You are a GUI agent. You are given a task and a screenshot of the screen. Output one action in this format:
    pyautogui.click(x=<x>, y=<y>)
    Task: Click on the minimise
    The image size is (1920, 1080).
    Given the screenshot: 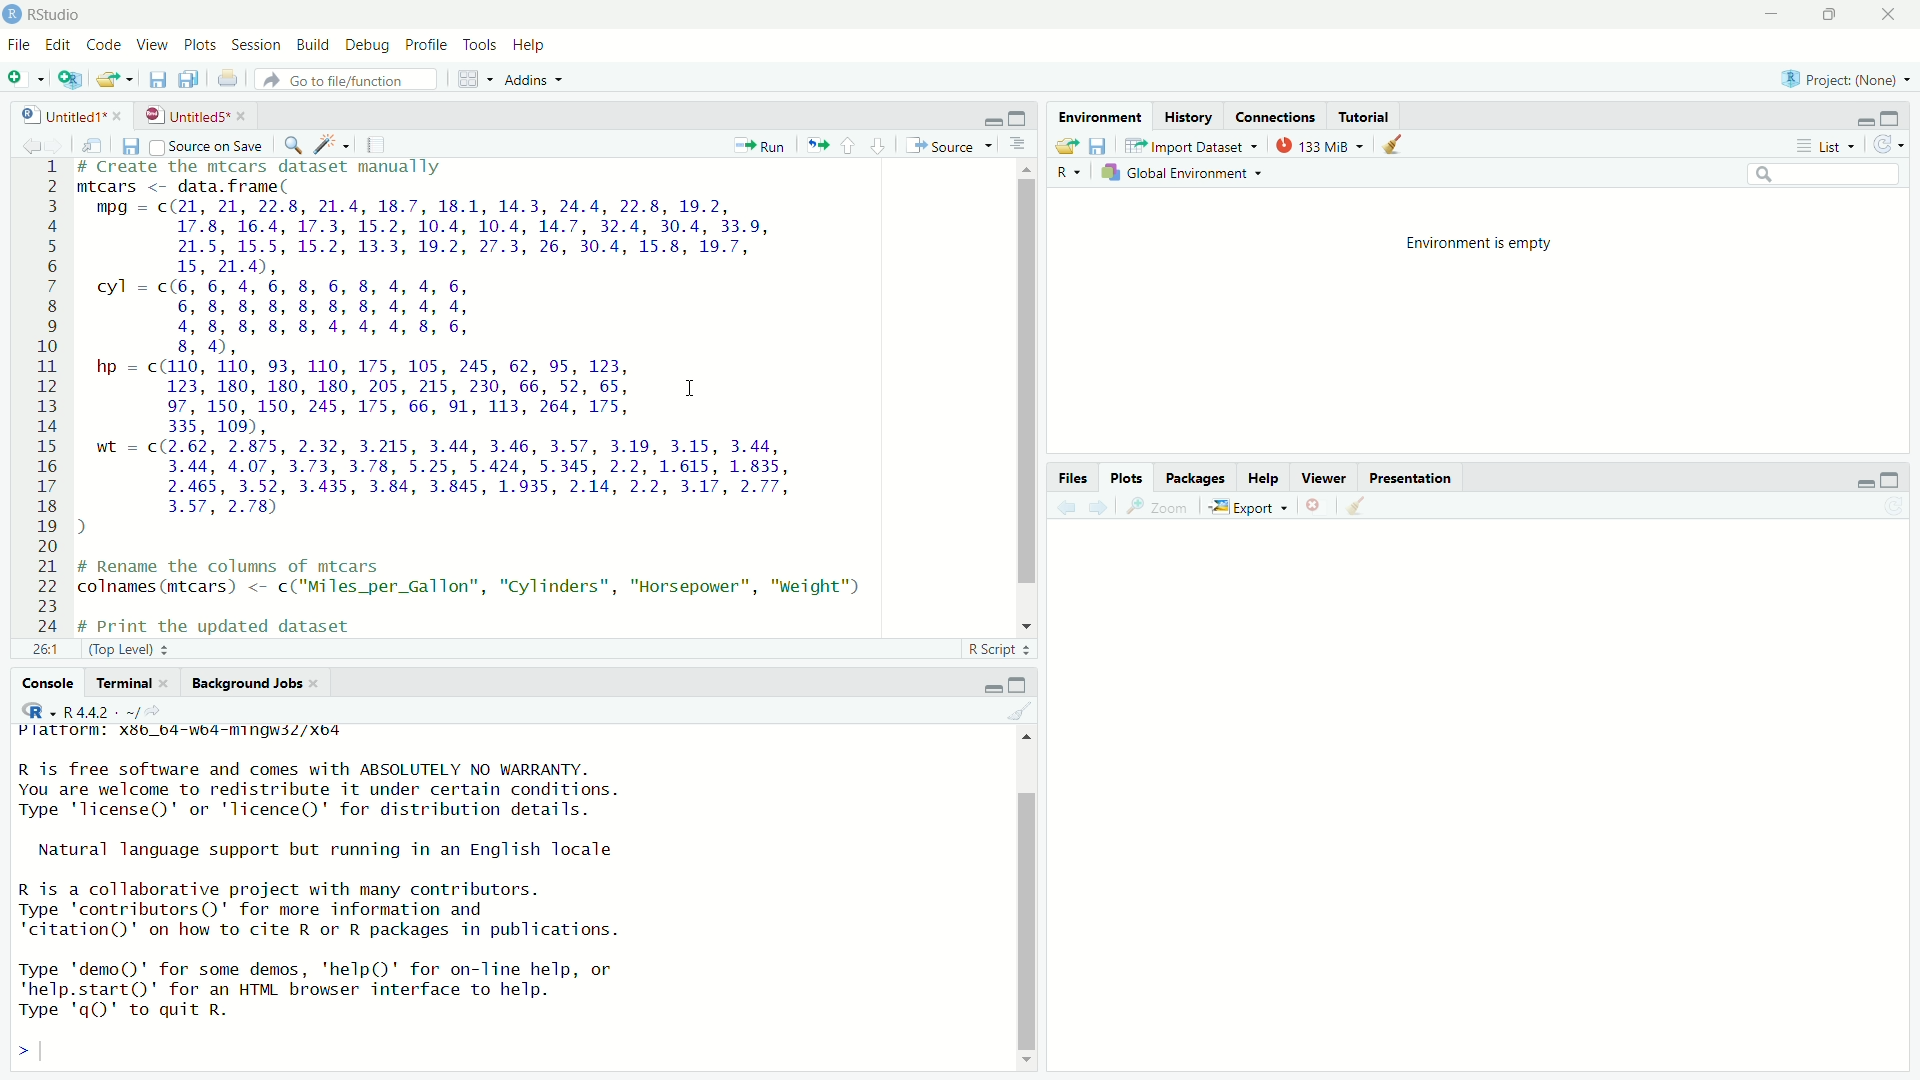 What is the action you would take?
    pyautogui.click(x=1770, y=17)
    